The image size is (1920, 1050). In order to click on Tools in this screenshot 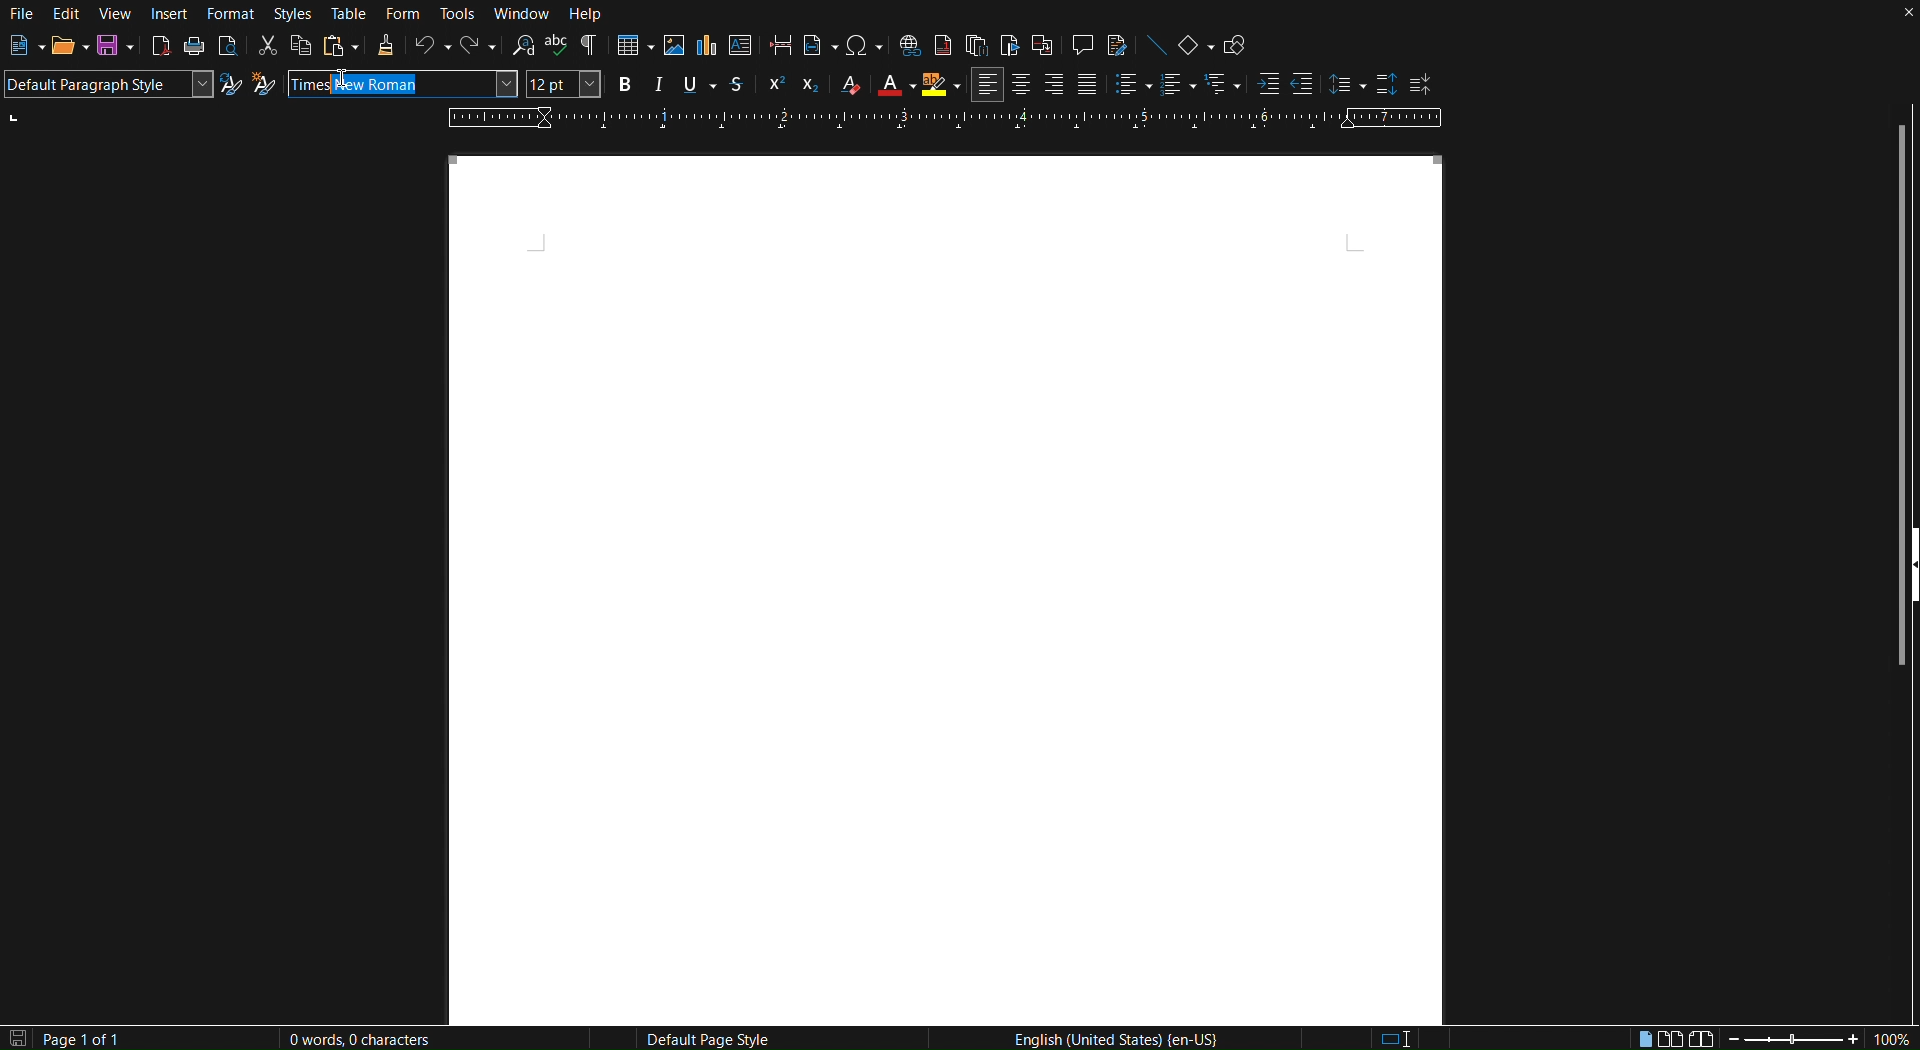, I will do `click(459, 14)`.